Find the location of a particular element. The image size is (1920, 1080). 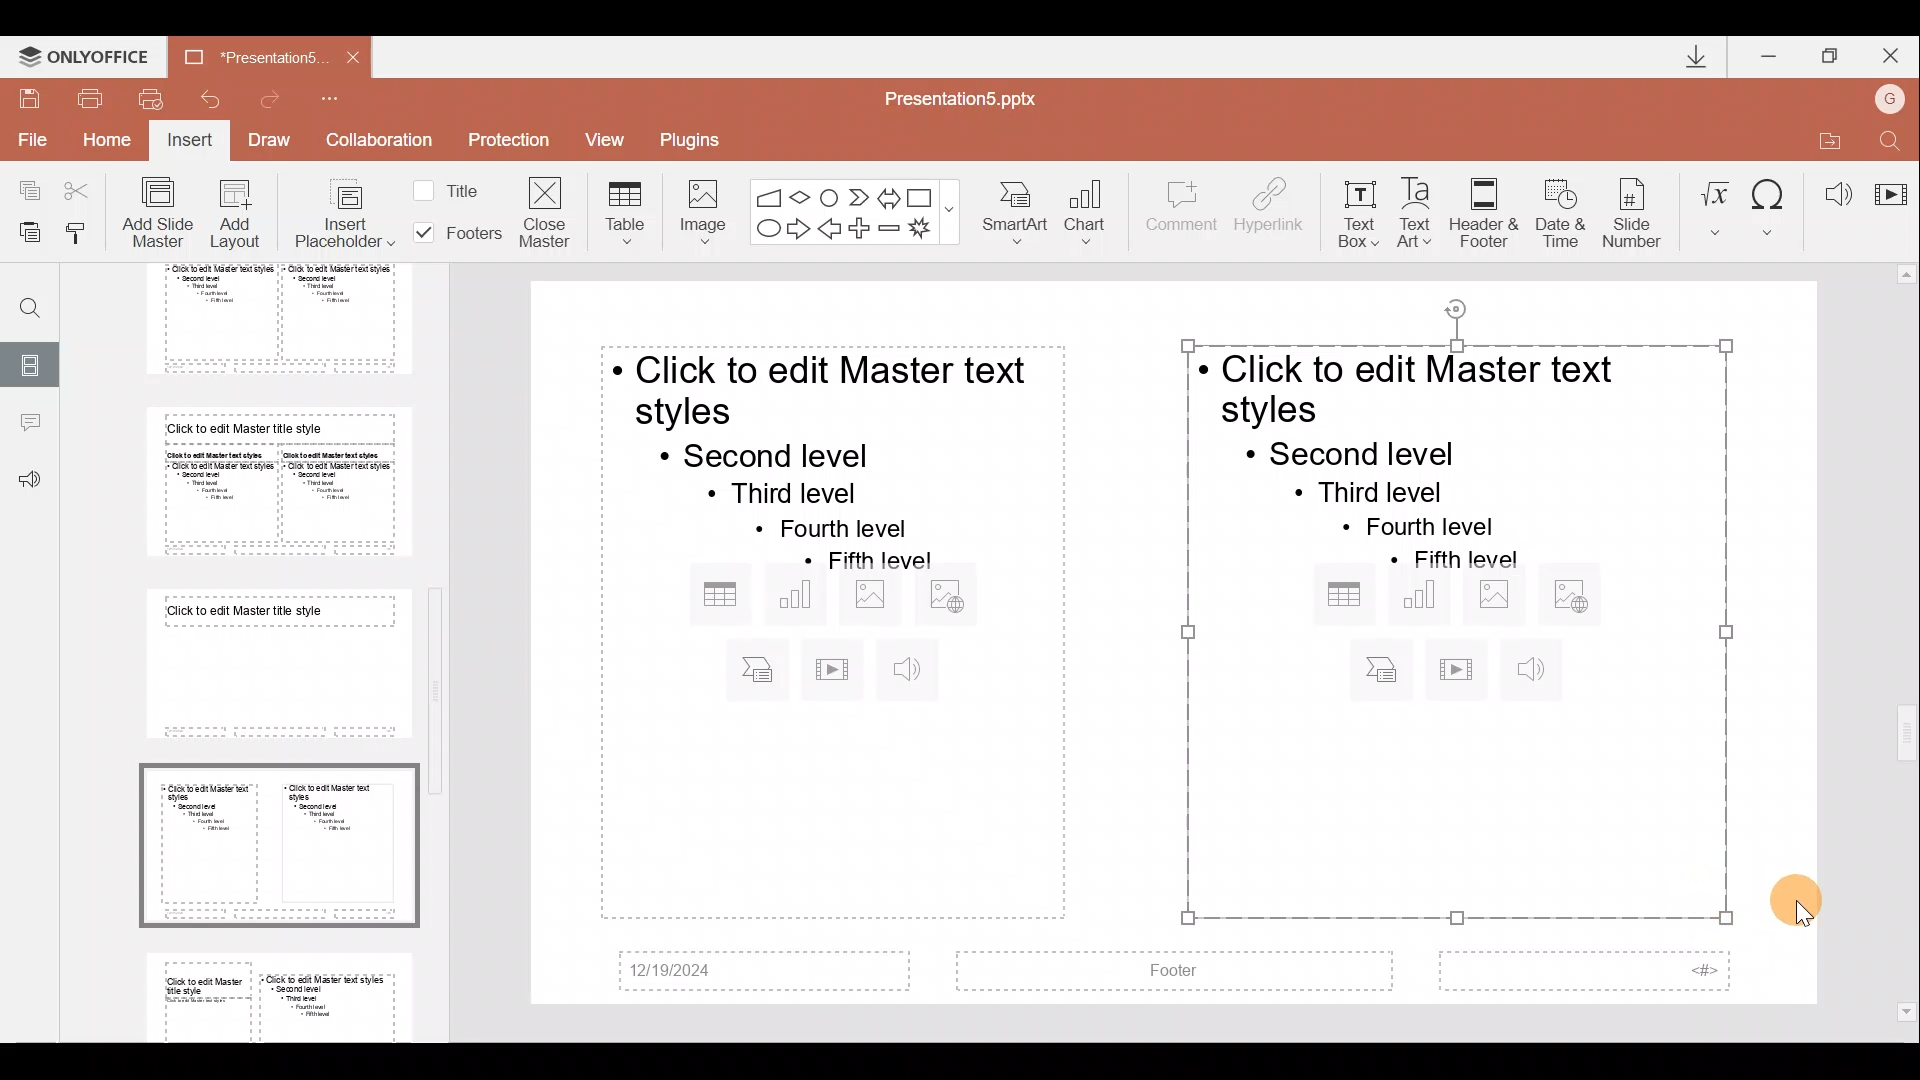

Inserted placeholder on presentation slide is located at coordinates (833, 629).